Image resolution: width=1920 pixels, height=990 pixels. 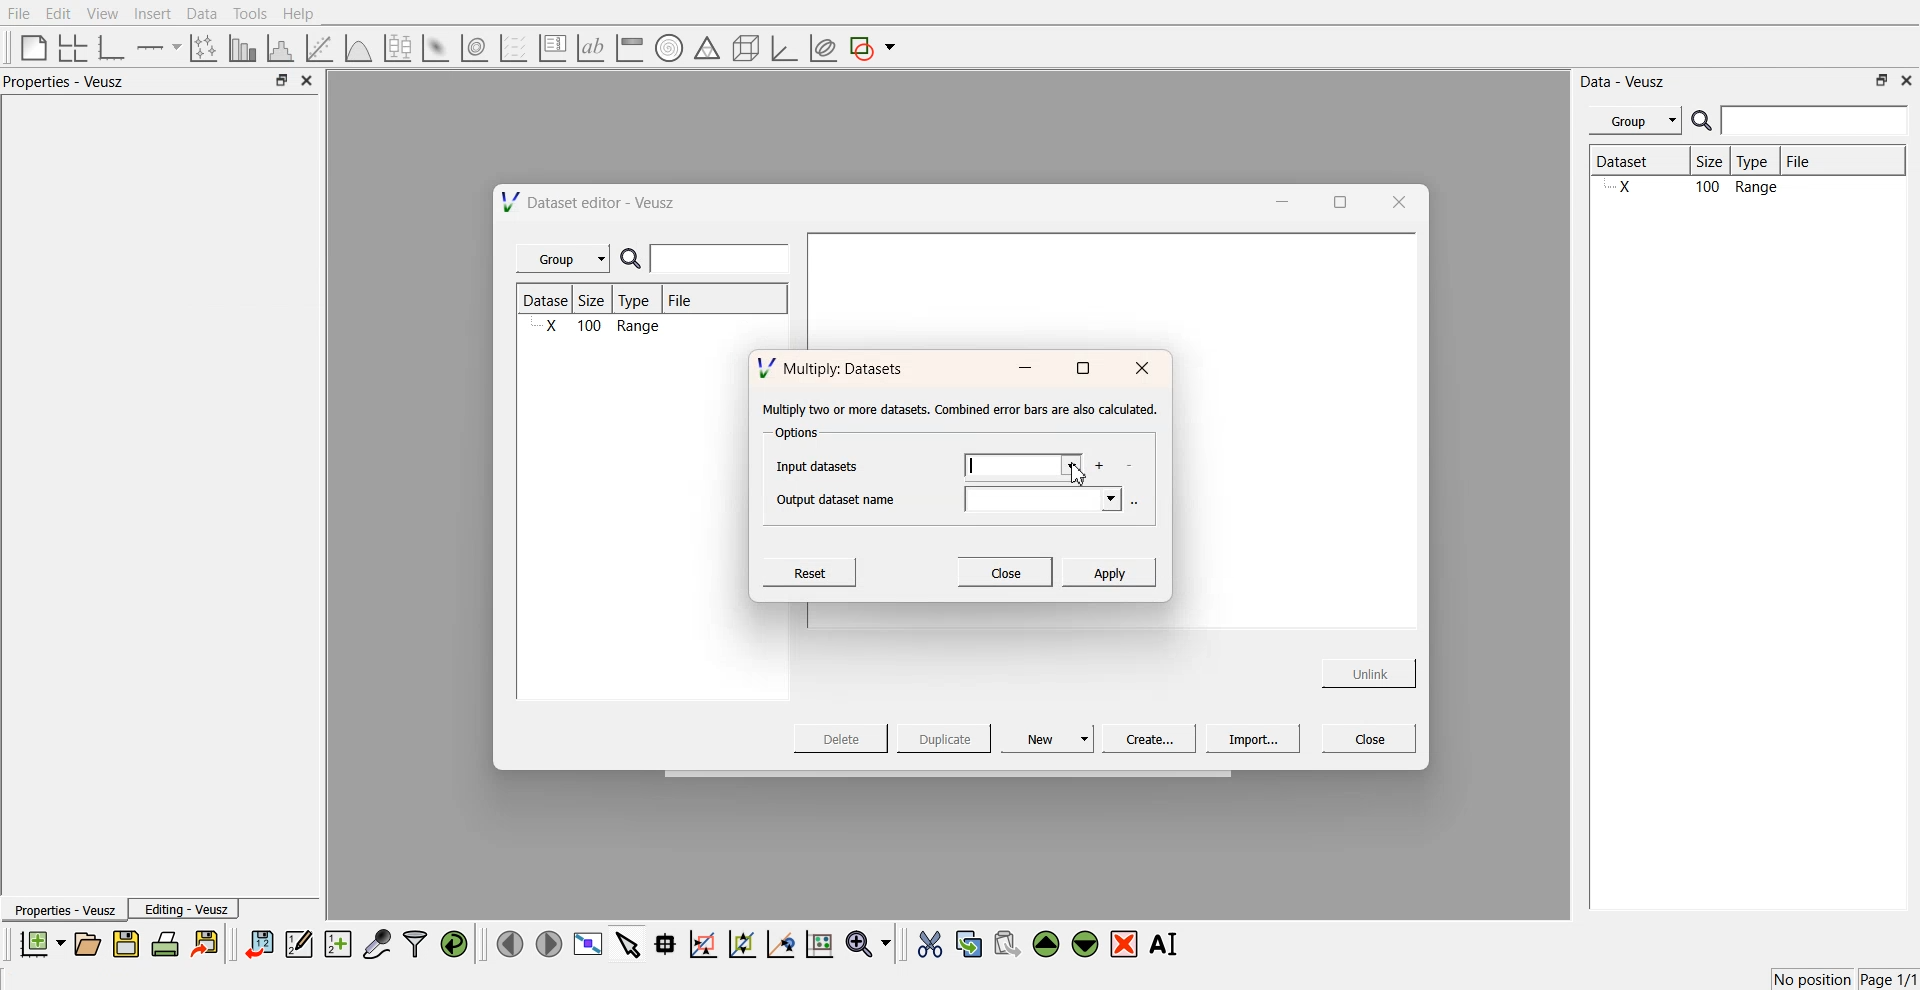 What do you see at coordinates (668, 50) in the screenshot?
I see `polar graph` at bounding box center [668, 50].